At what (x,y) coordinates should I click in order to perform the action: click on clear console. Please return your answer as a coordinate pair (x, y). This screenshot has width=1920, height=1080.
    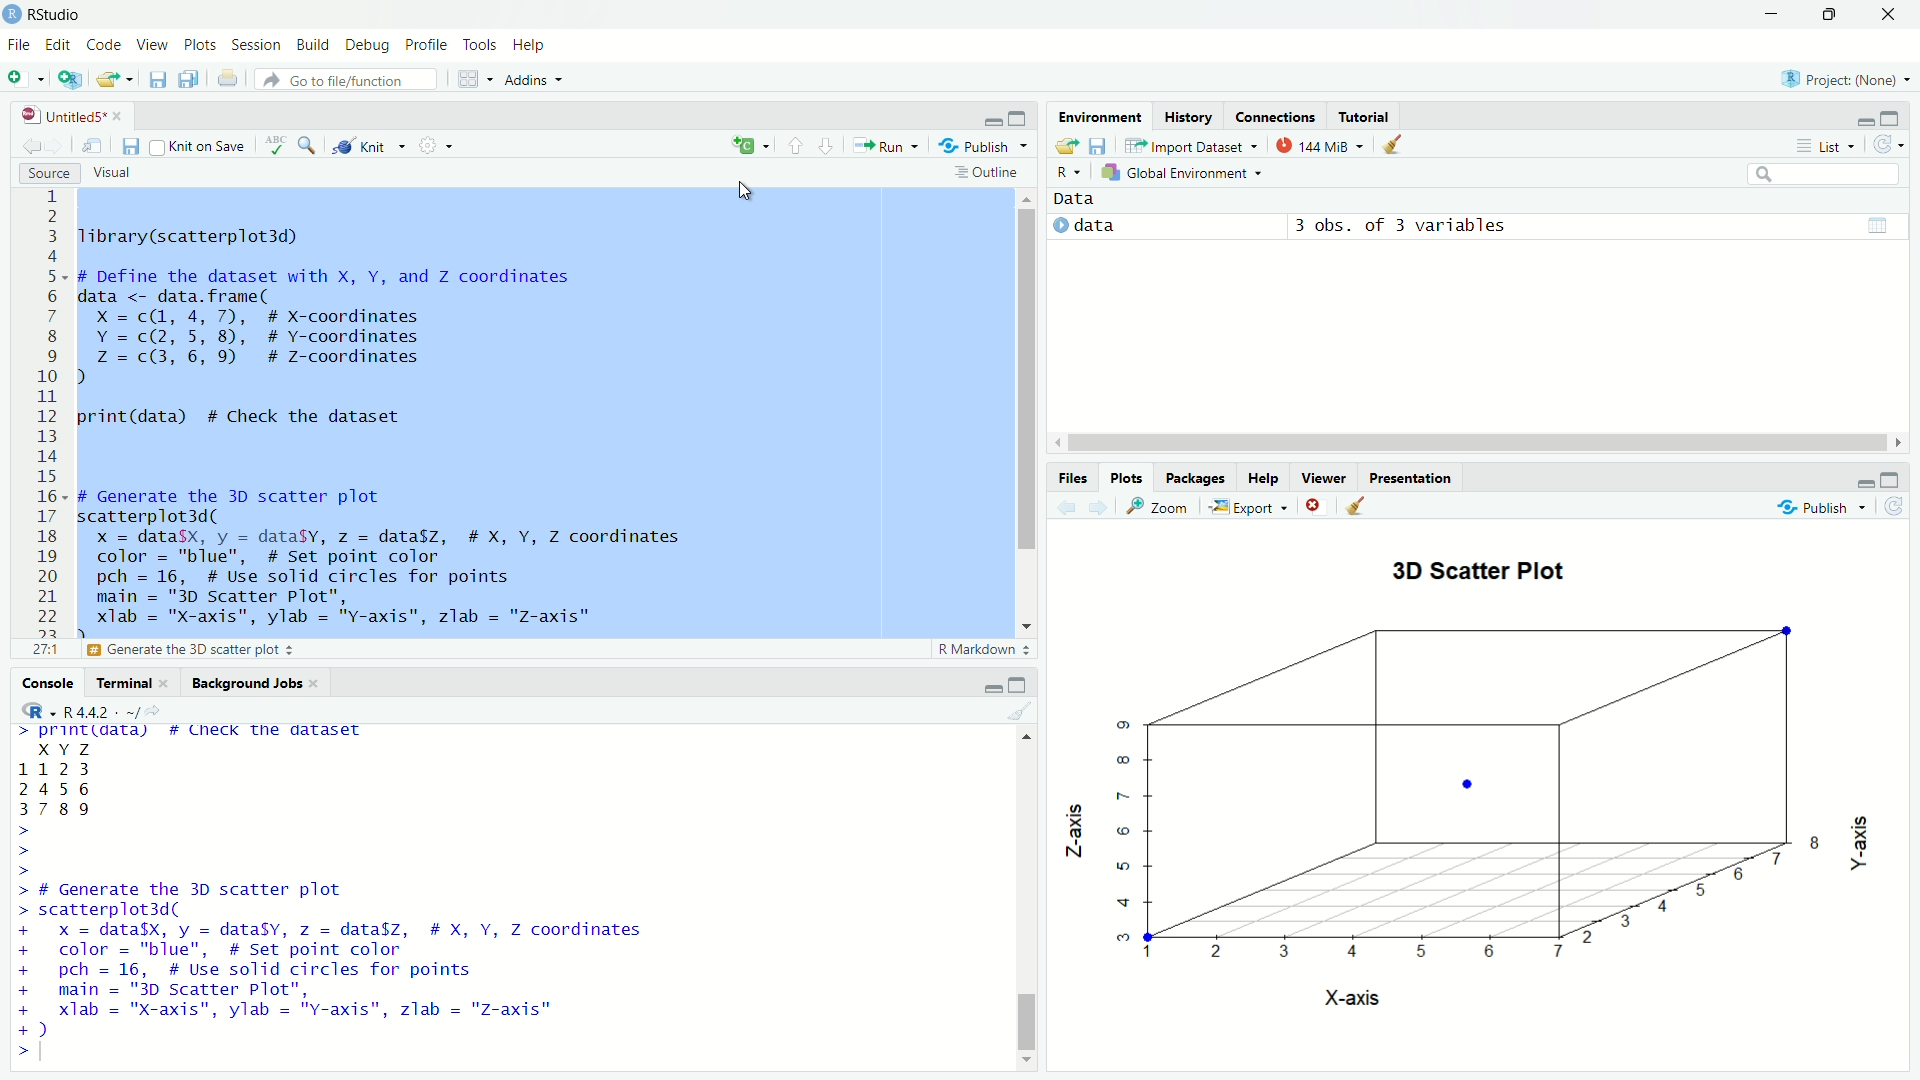
    Looking at the image, I should click on (1026, 709).